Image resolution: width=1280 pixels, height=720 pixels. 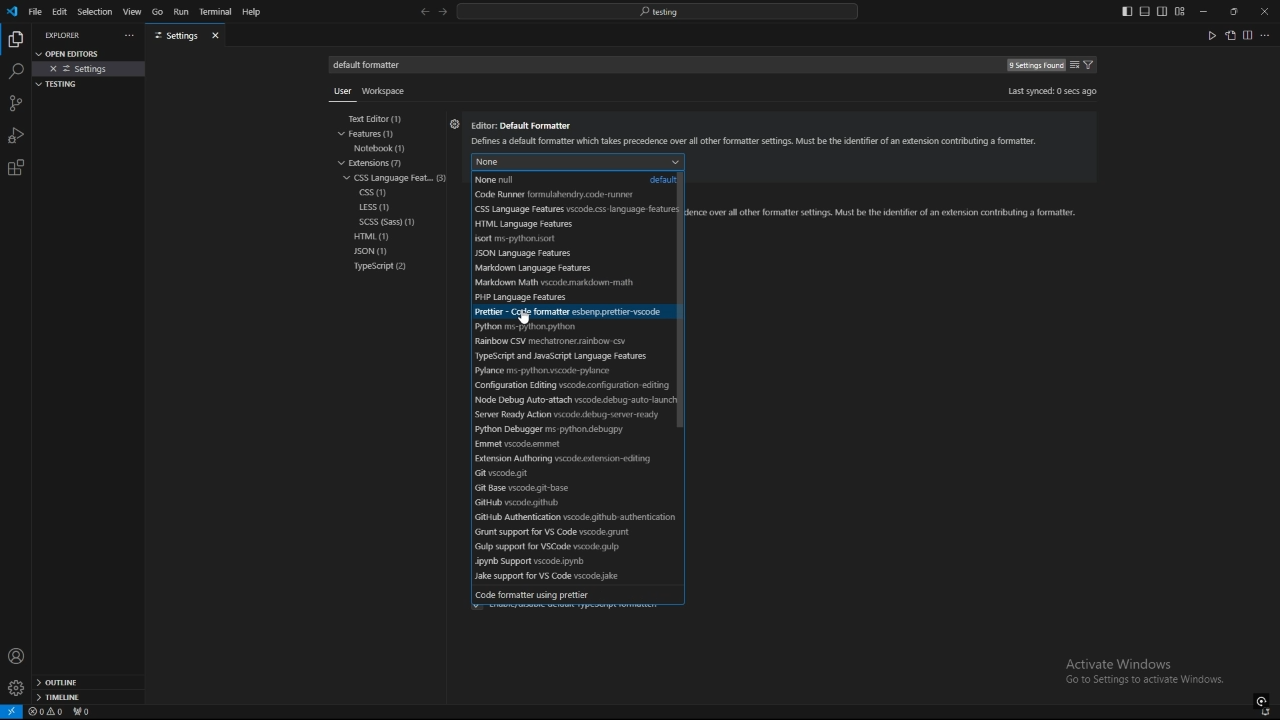 I want to click on notifications, so click(x=1267, y=713).